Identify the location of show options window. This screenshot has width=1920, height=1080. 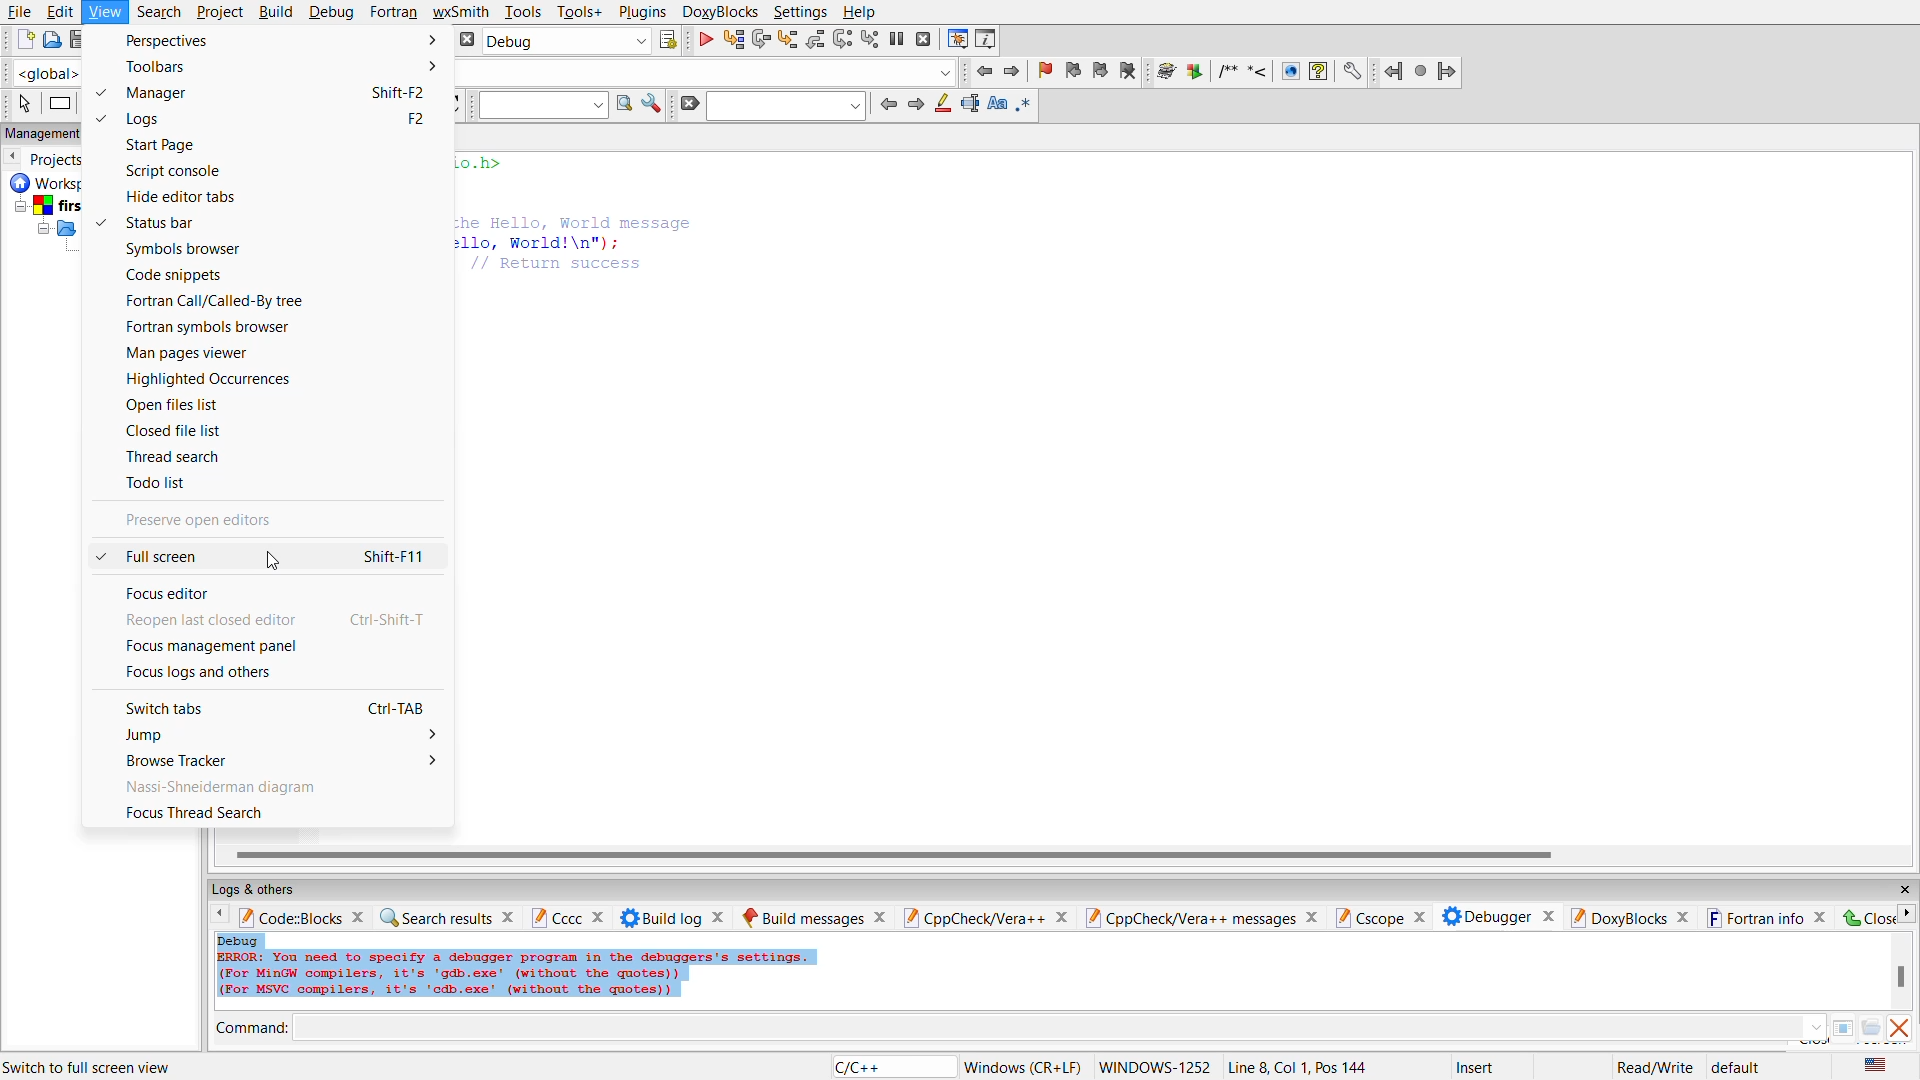
(653, 106).